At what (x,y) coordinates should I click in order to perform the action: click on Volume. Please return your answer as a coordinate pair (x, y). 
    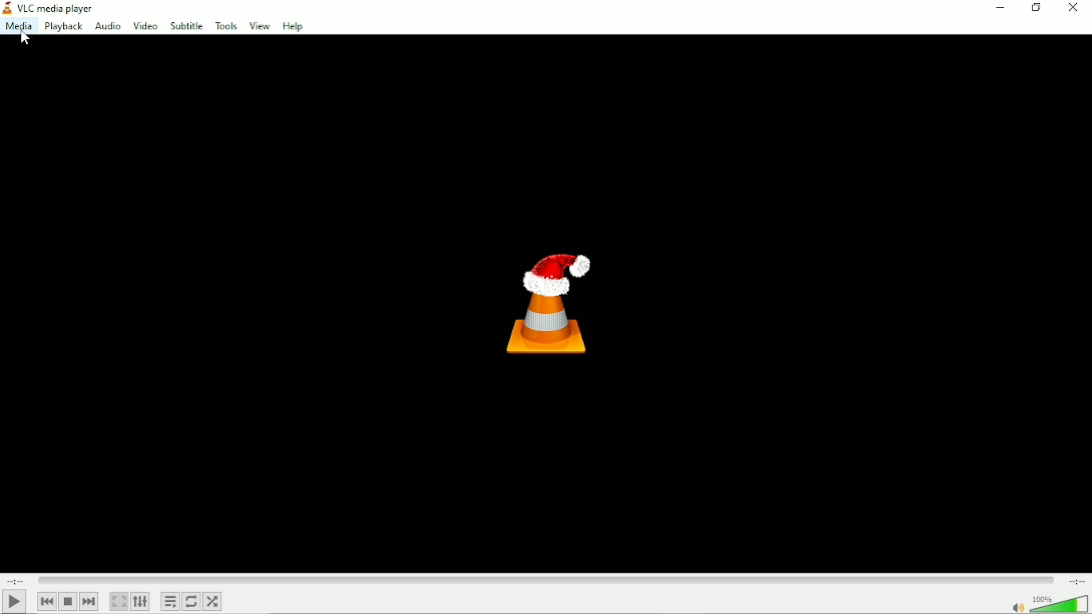
    Looking at the image, I should click on (1046, 603).